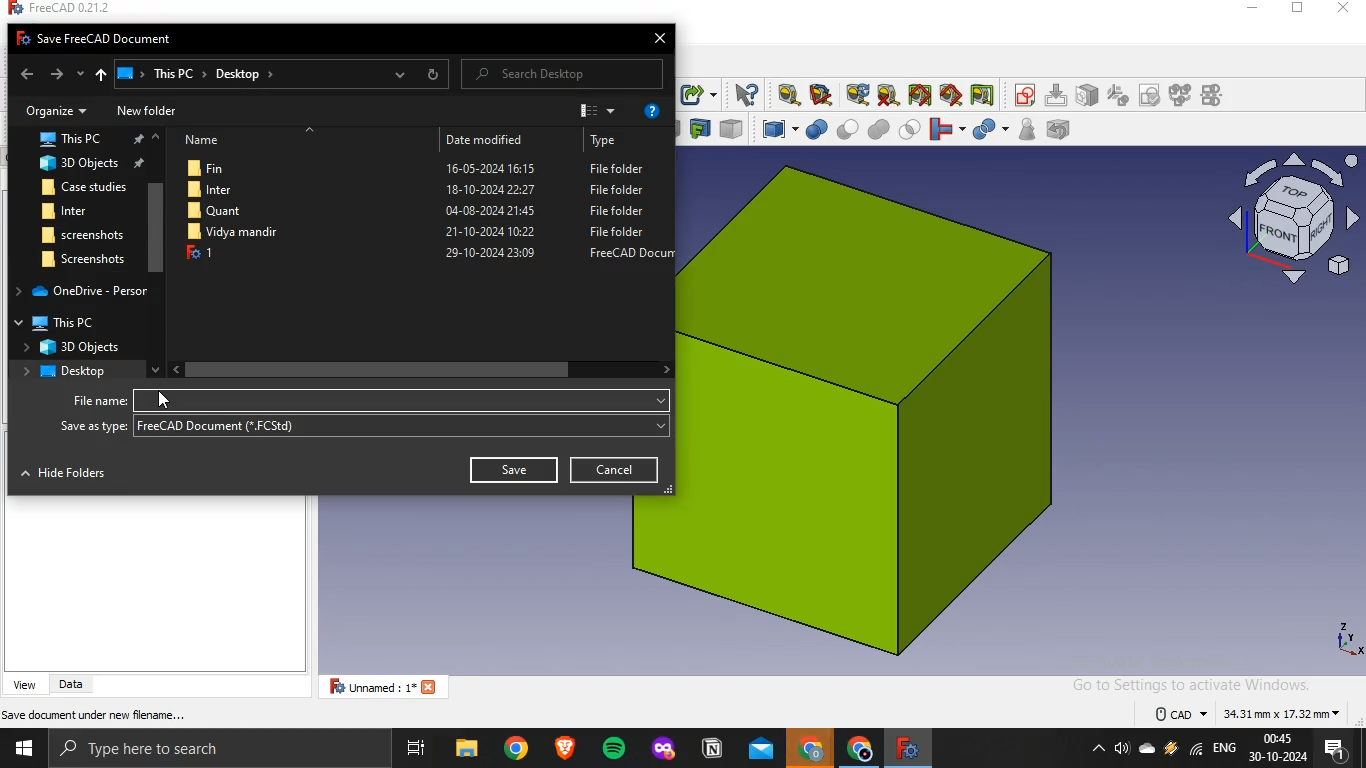  What do you see at coordinates (58, 9) in the screenshot?
I see `freecad 0.21.2` at bounding box center [58, 9].